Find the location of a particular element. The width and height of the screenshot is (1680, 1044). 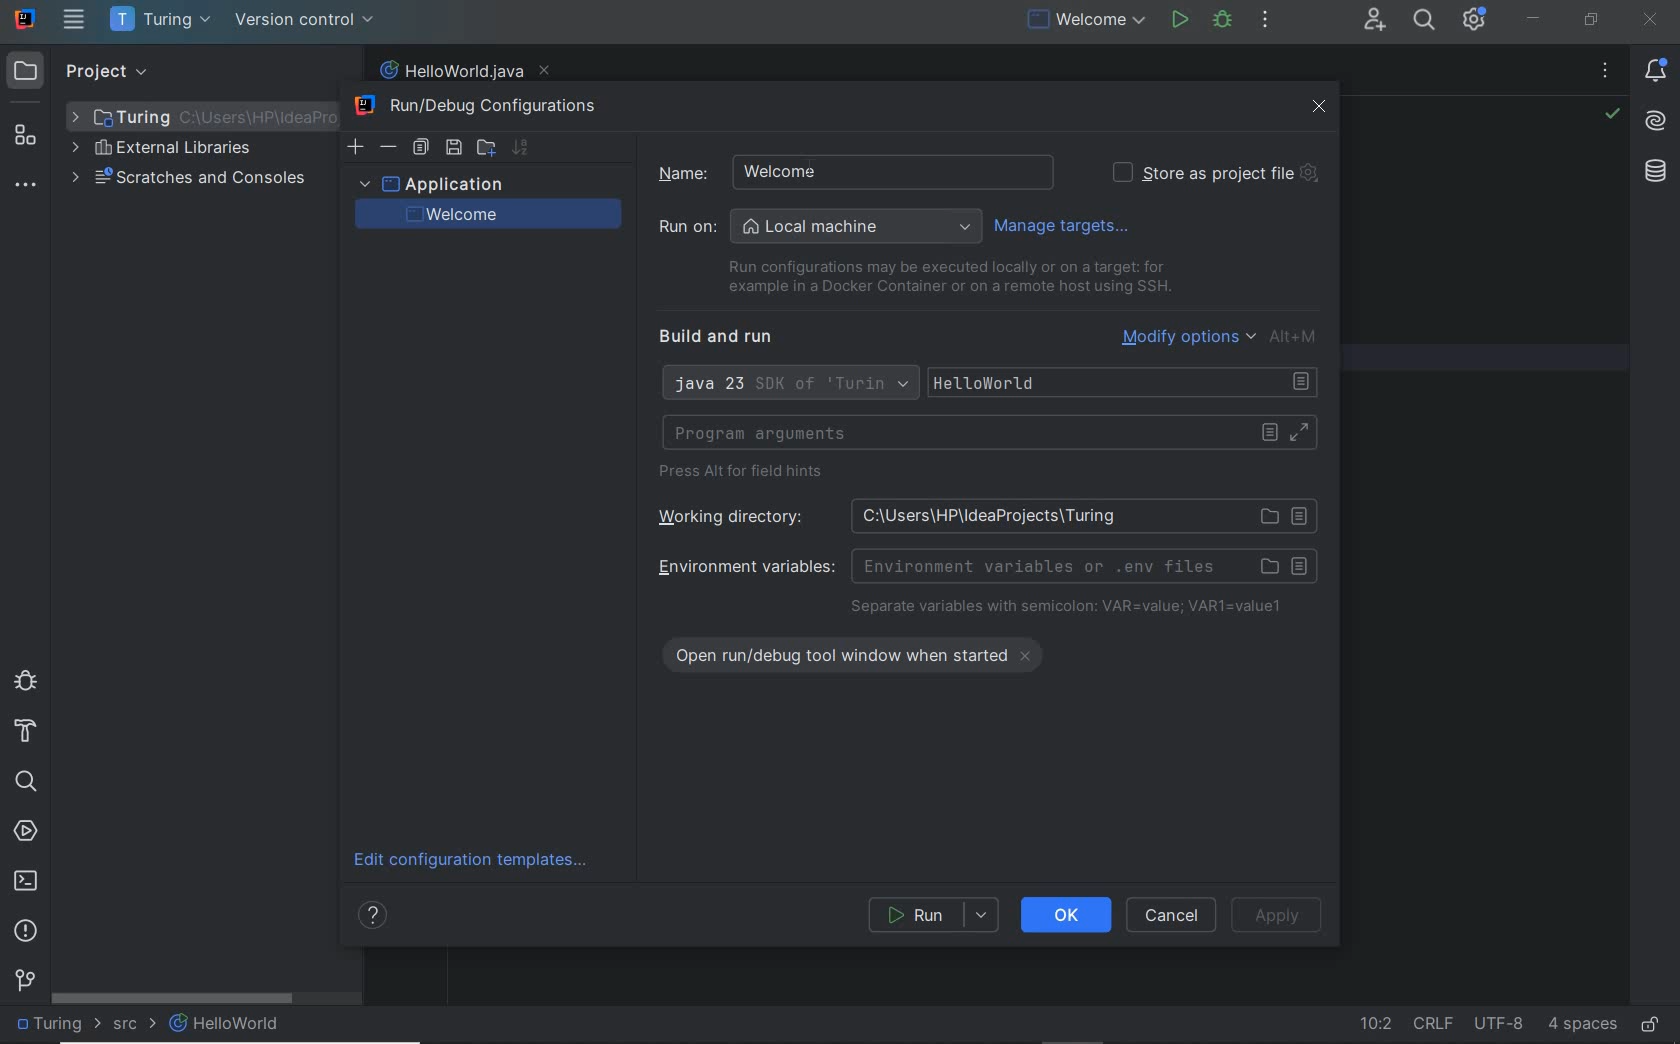

AI Assistant is located at coordinates (1656, 125).